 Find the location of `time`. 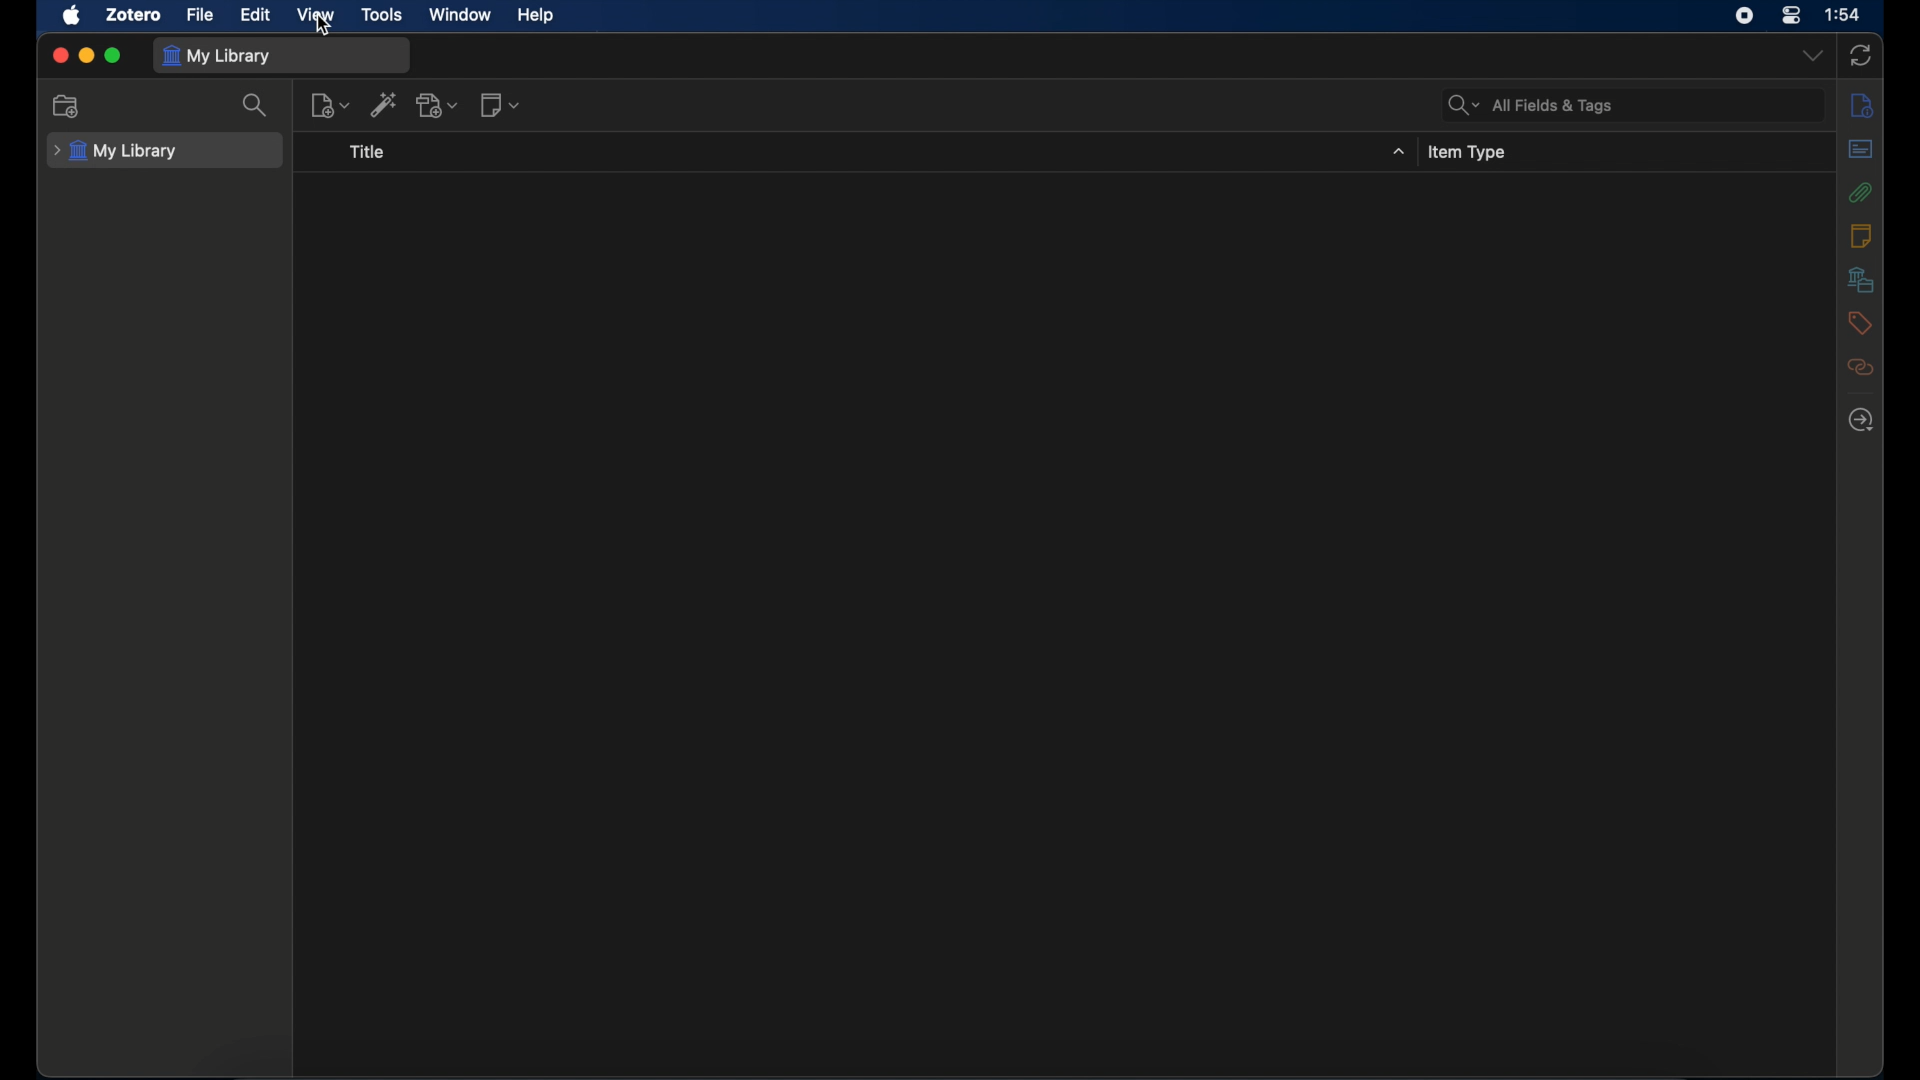

time is located at coordinates (1844, 15).